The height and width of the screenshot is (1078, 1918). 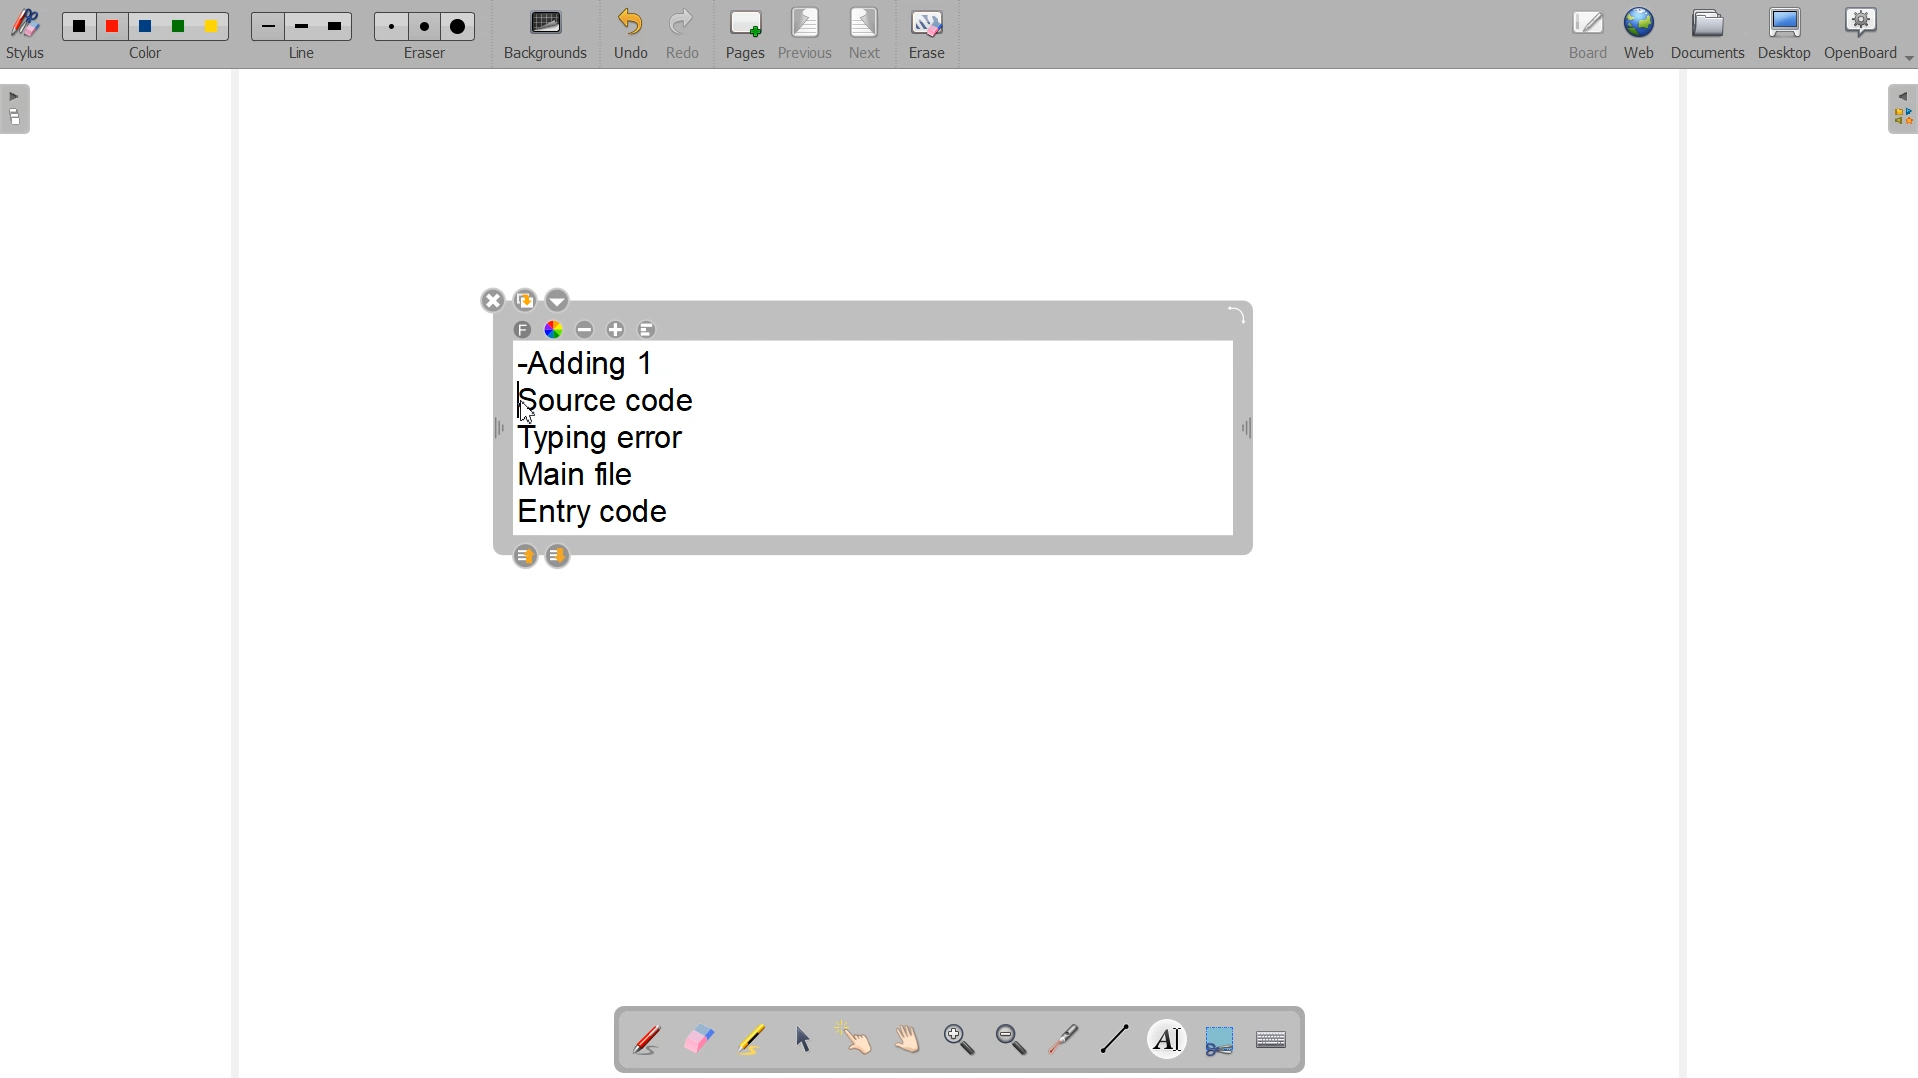 What do you see at coordinates (560, 300) in the screenshot?
I see `Drop down box` at bounding box center [560, 300].